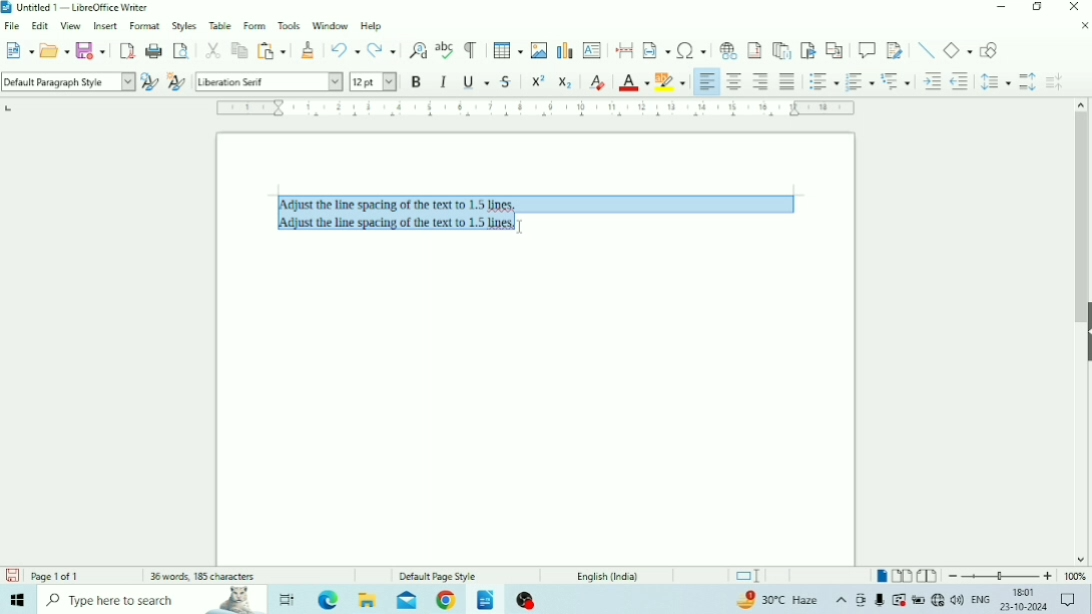  Describe the element at coordinates (154, 49) in the screenshot. I see `Print` at that location.